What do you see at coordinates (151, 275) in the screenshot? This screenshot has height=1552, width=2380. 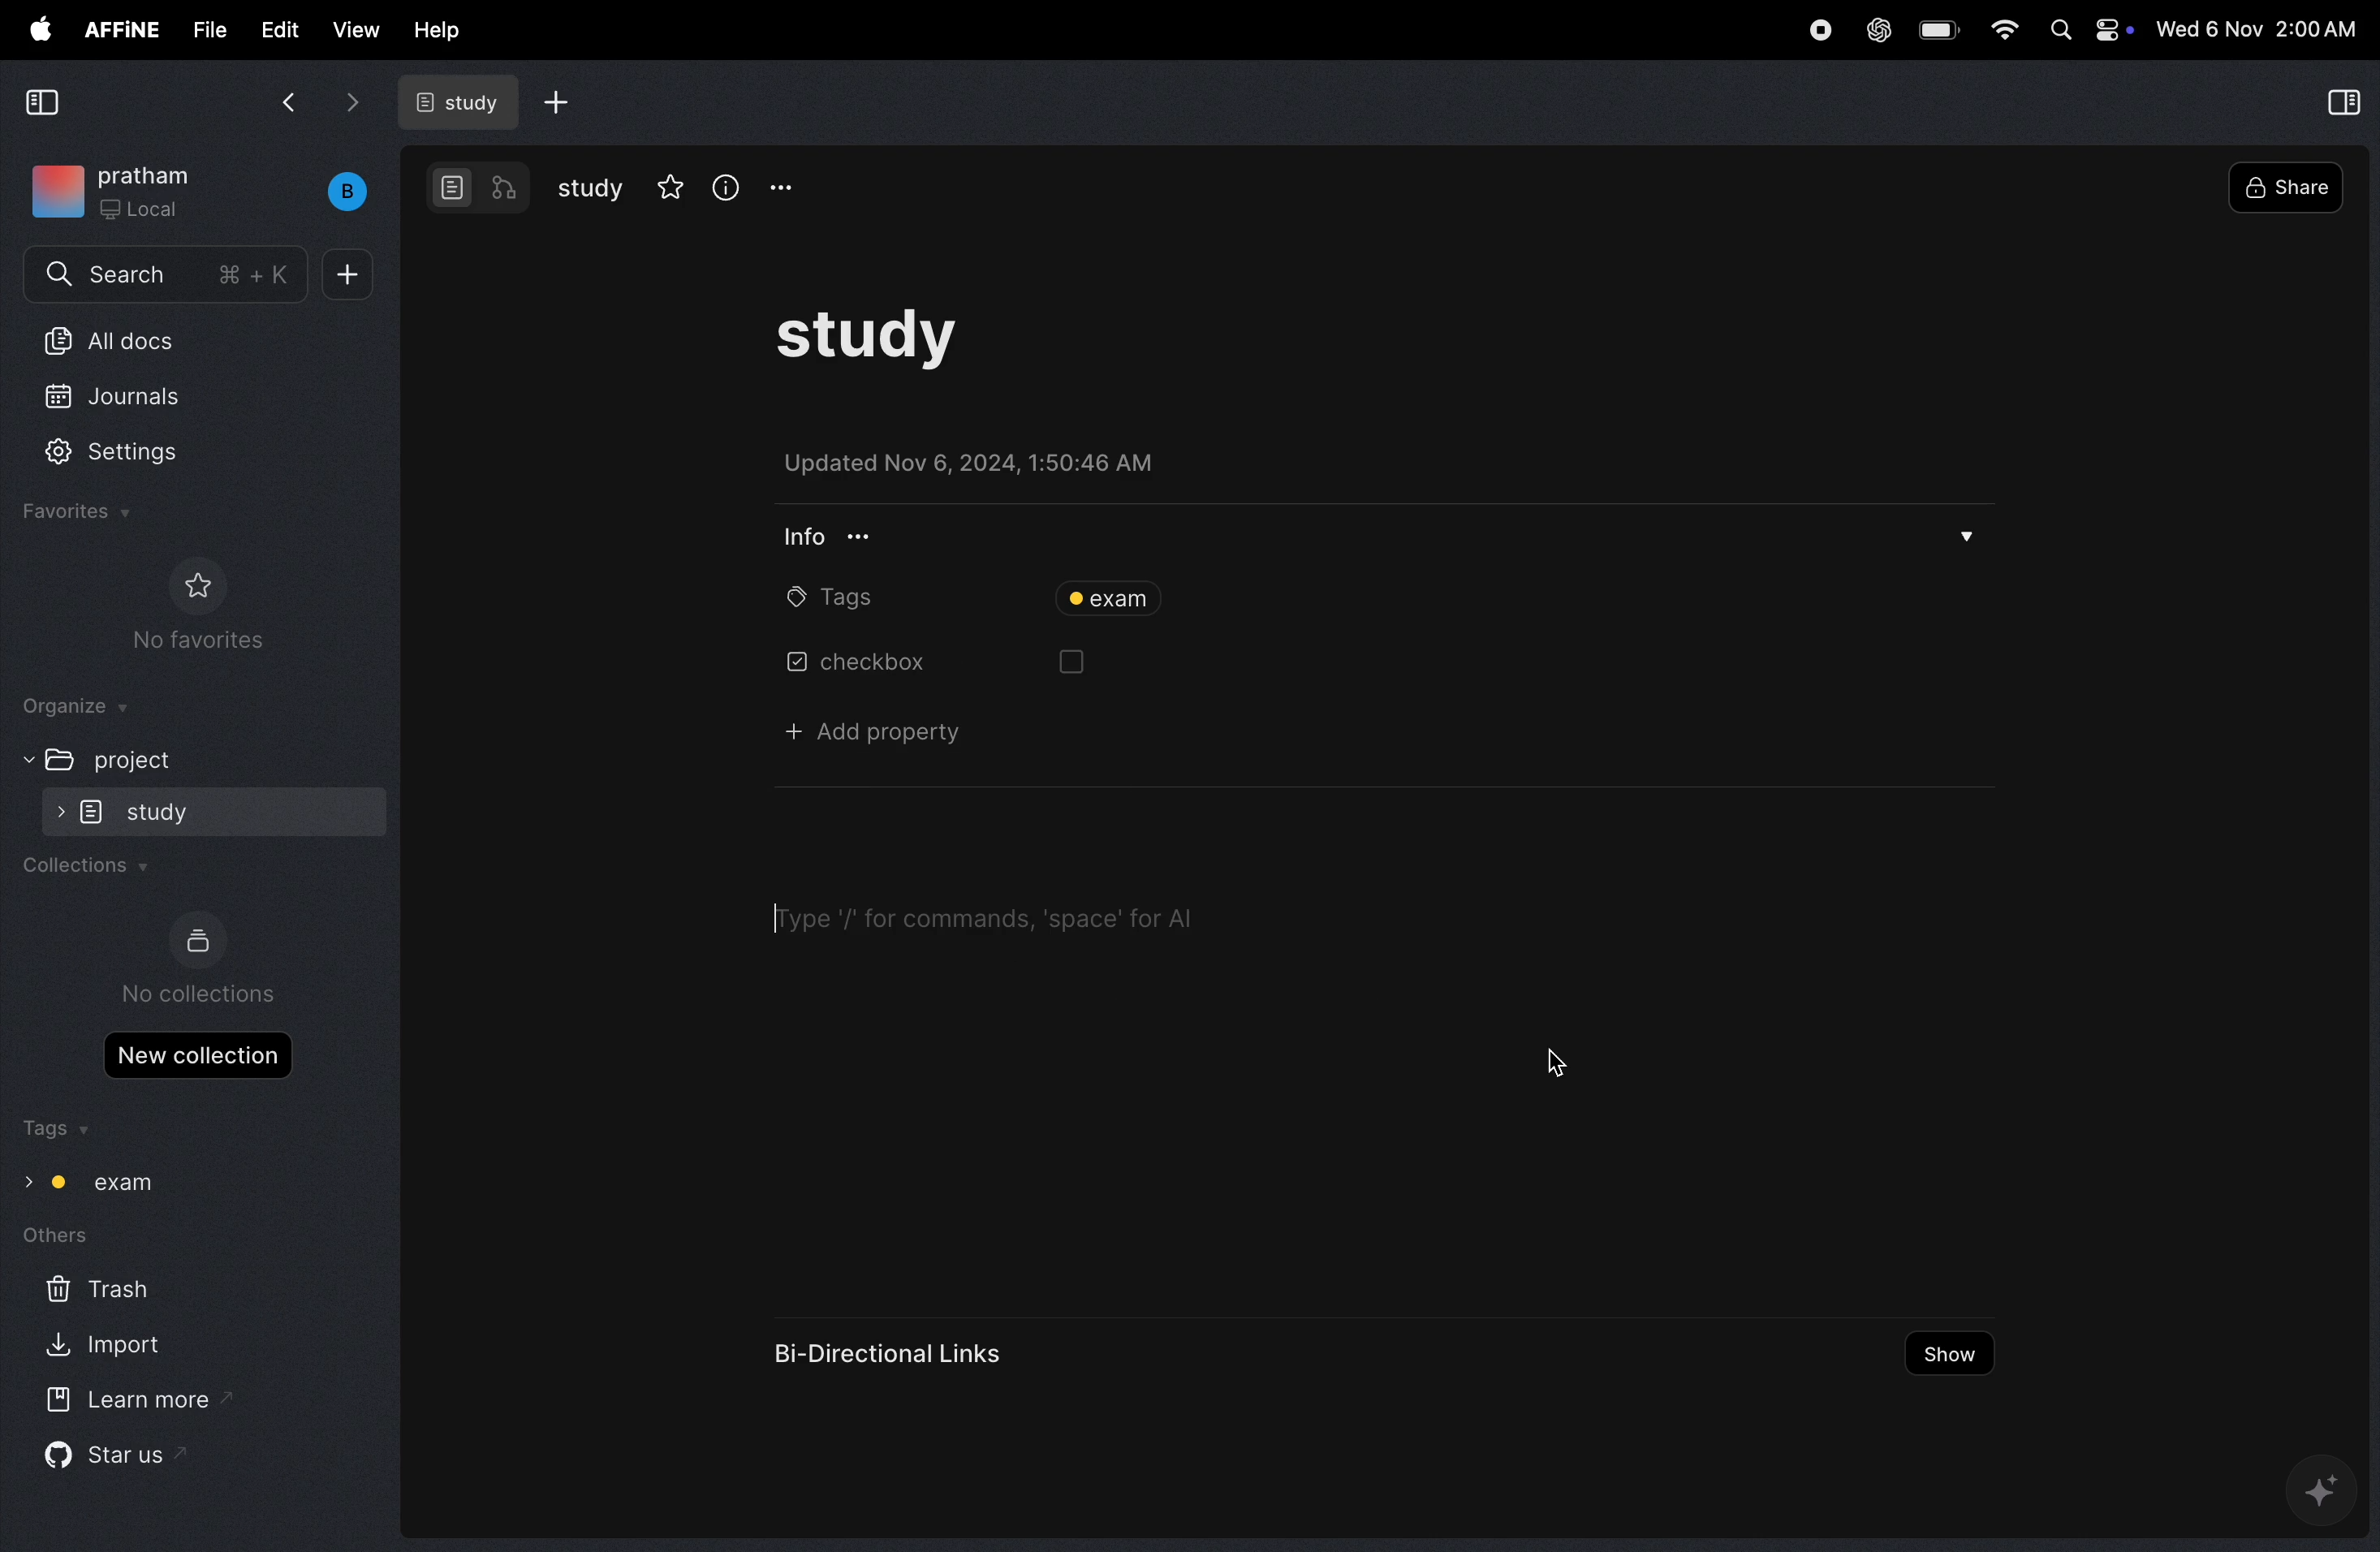 I see `search` at bounding box center [151, 275].